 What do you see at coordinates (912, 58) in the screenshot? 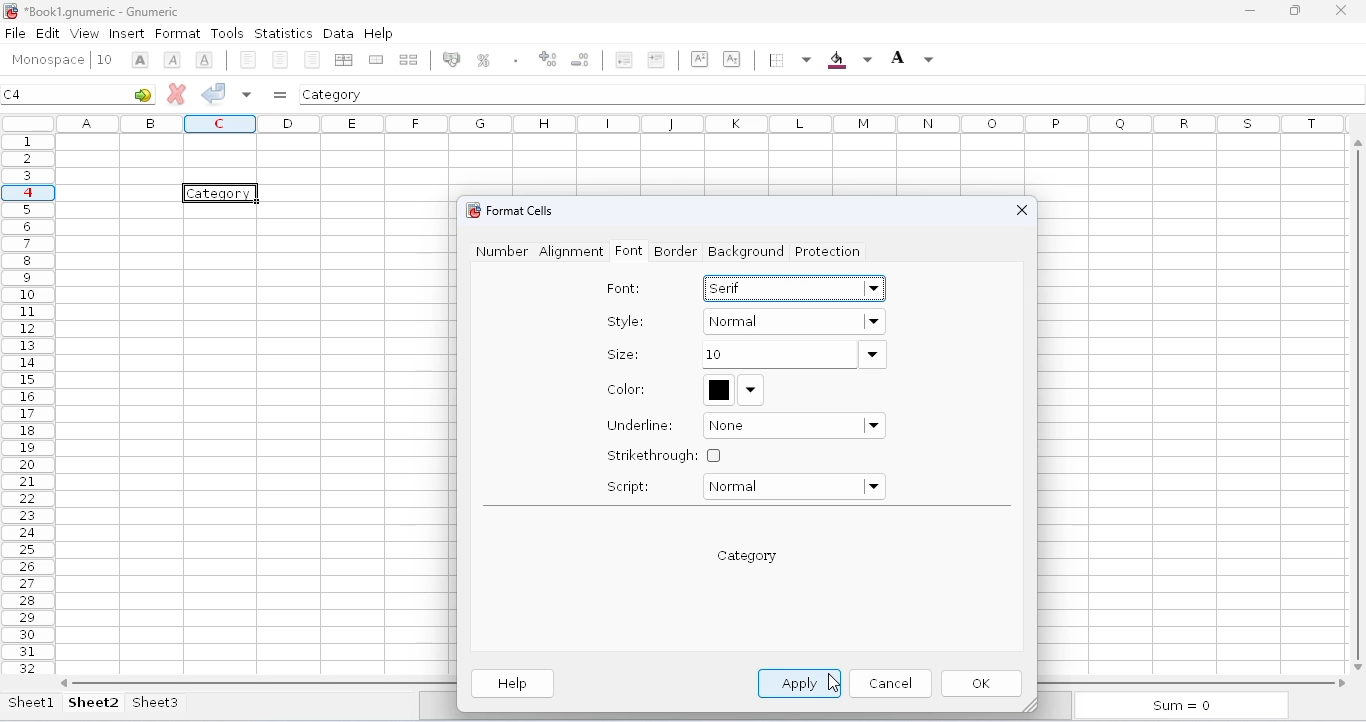
I see `foreground` at bounding box center [912, 58].